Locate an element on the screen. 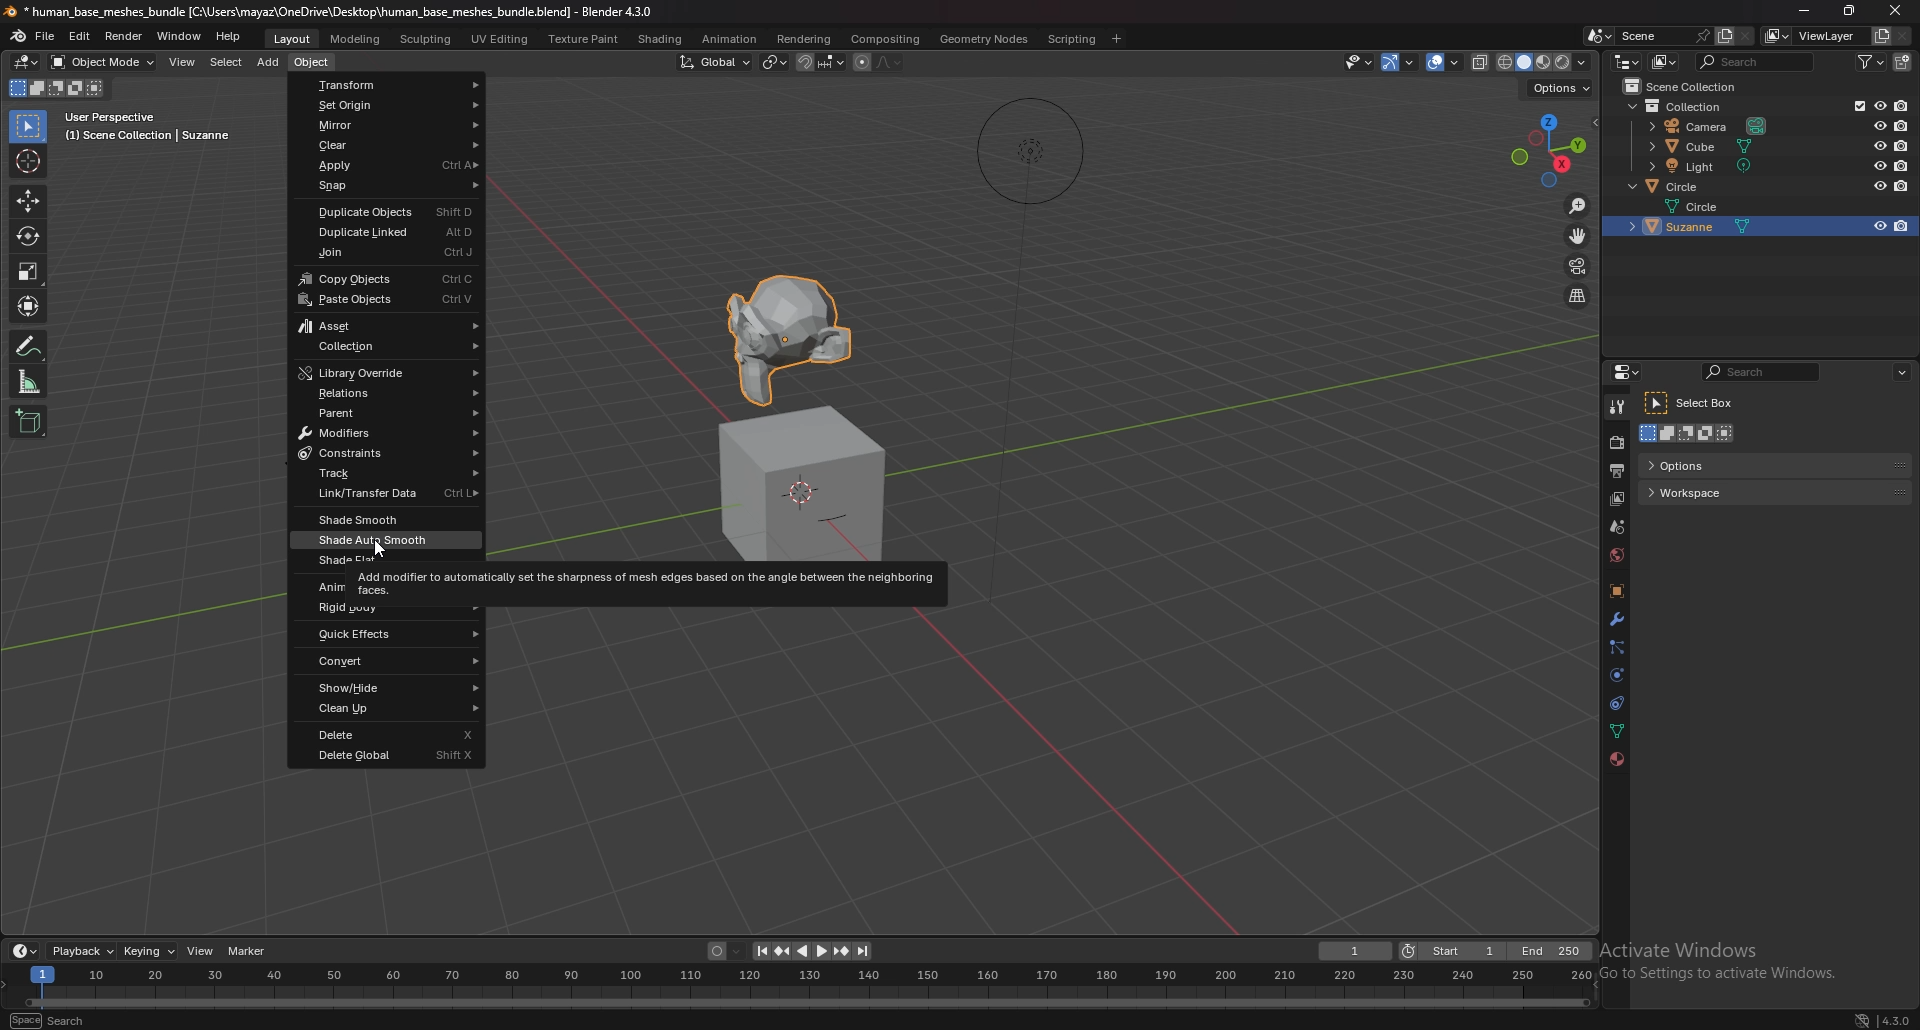 This screenshot has width=1920, height=1030. layout is located at coordinates (293, 38).